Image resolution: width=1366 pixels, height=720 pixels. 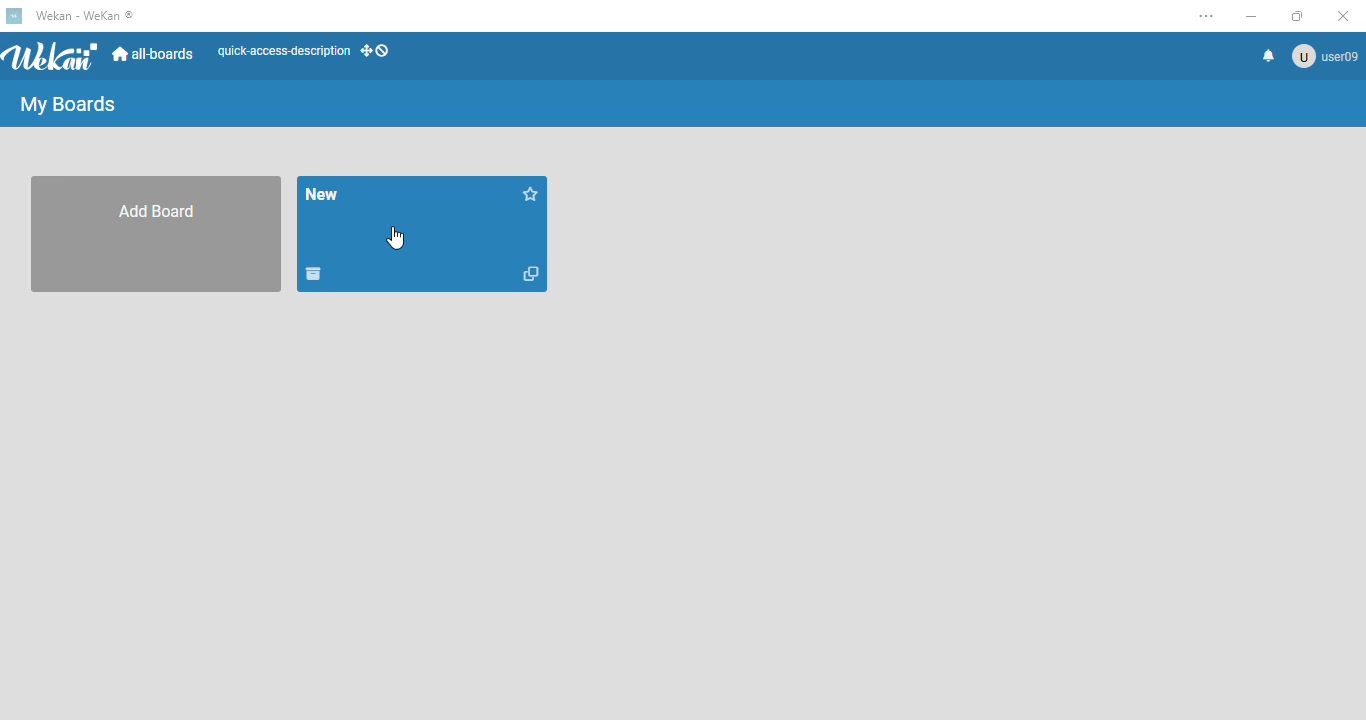 What do you see at coordinates (1298, 16) in the screenshot?
I see `maximize` at bounding box center [1298, 16].